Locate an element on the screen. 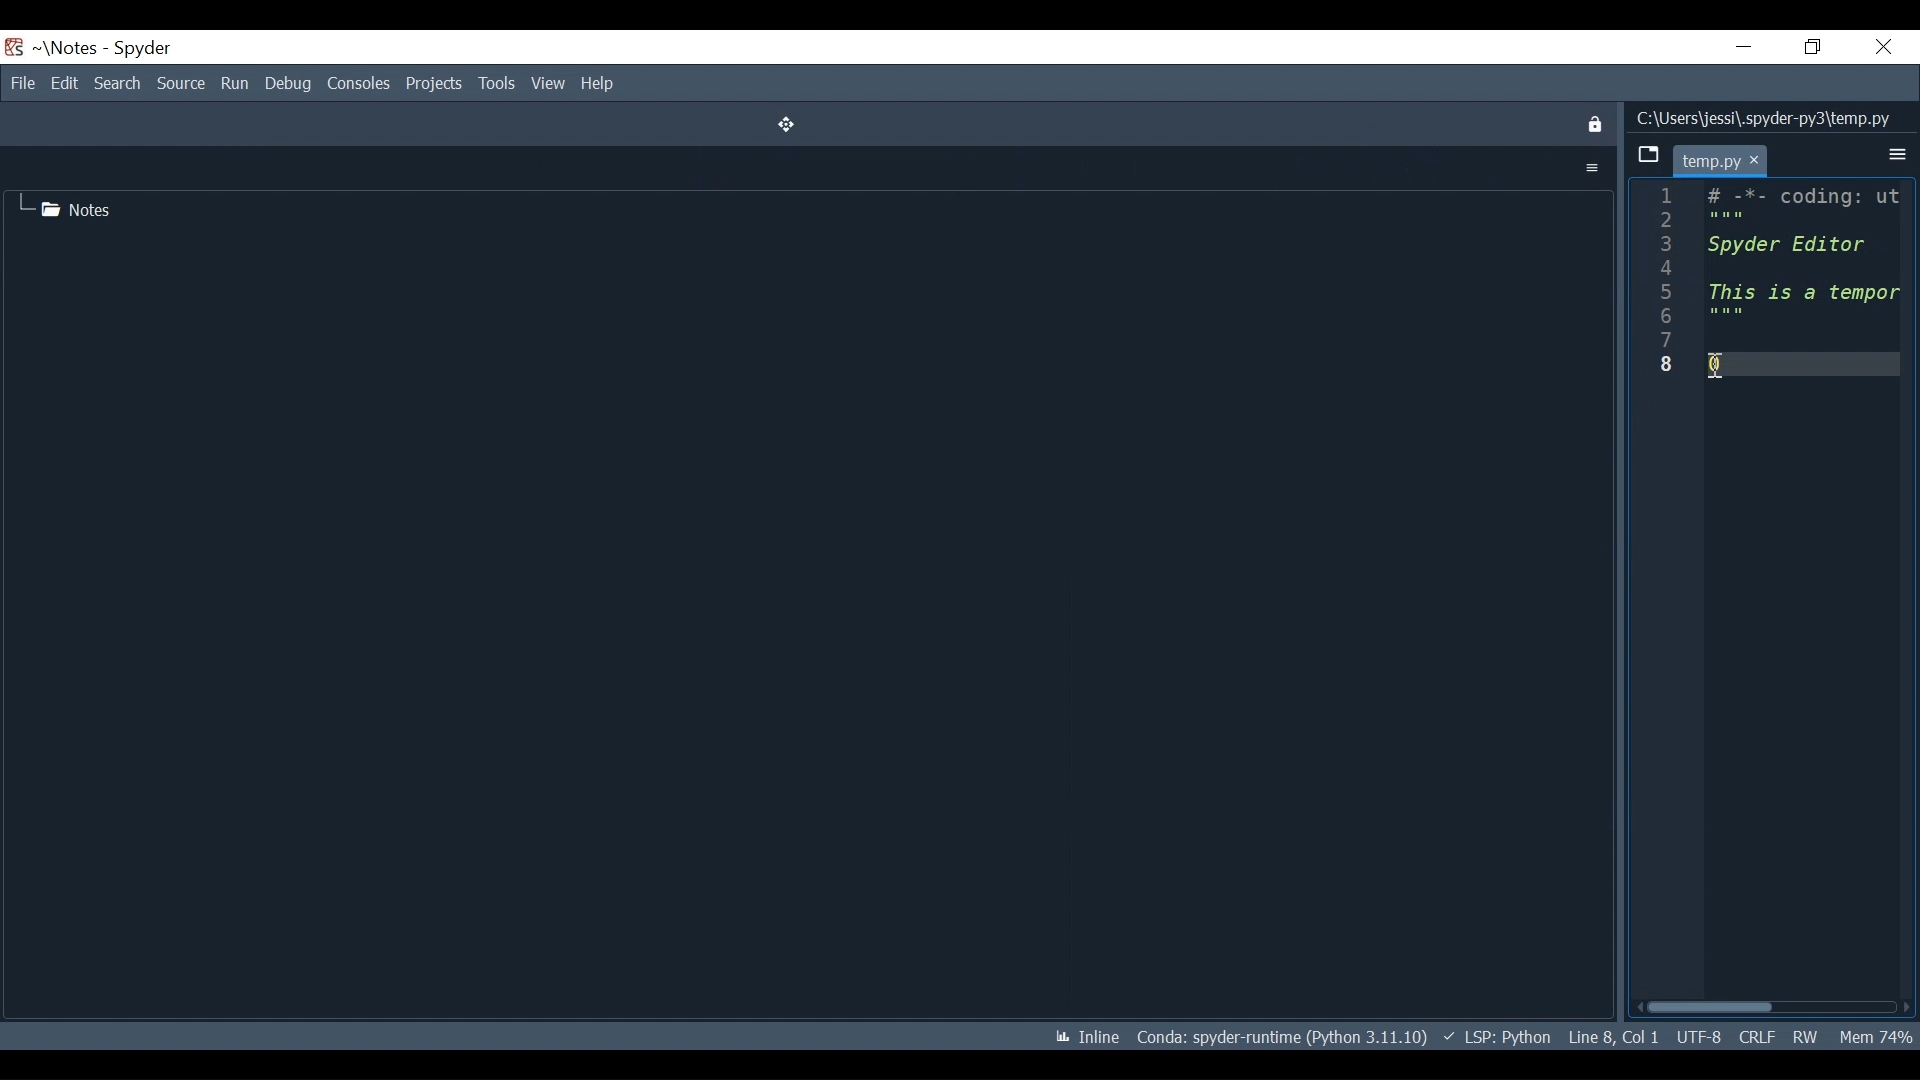 The width and height of the screenshot is (1920, 1080). Mem 74% is located at coordinates (1875, 1034).